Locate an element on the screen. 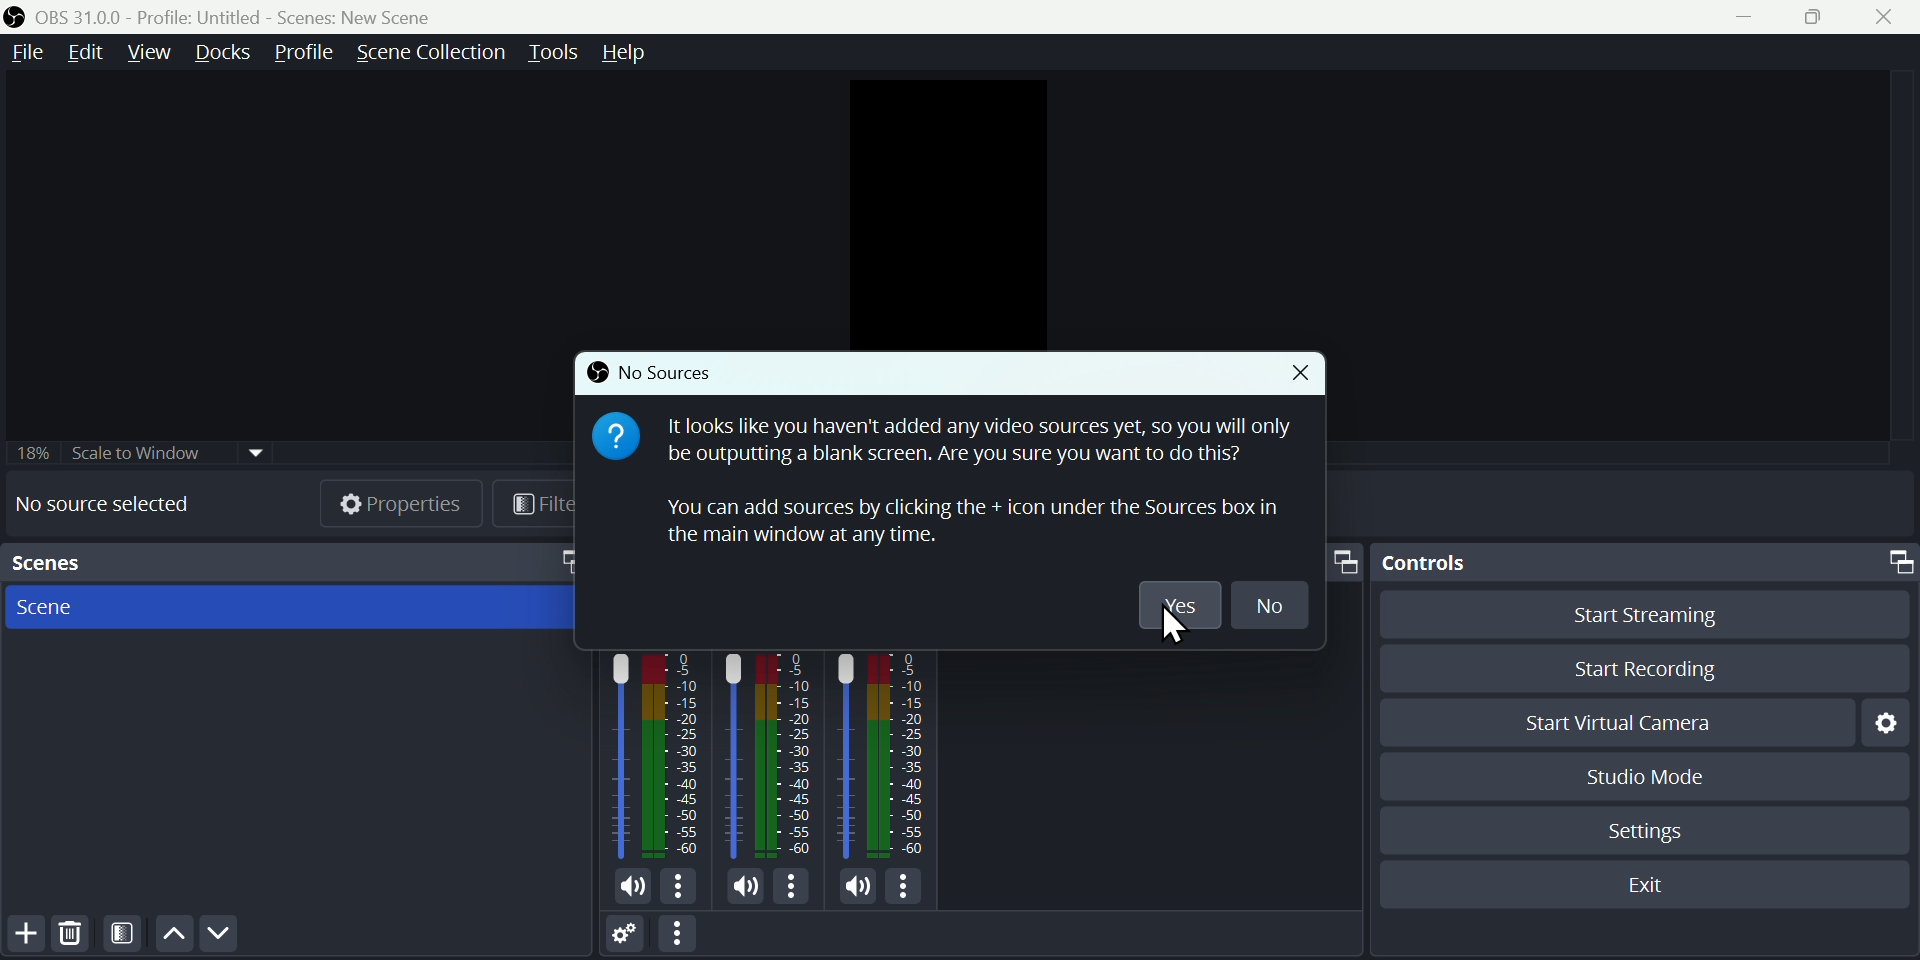 This screenshot has height=960, width=1920. No sources is located at coordinates (648, 373).